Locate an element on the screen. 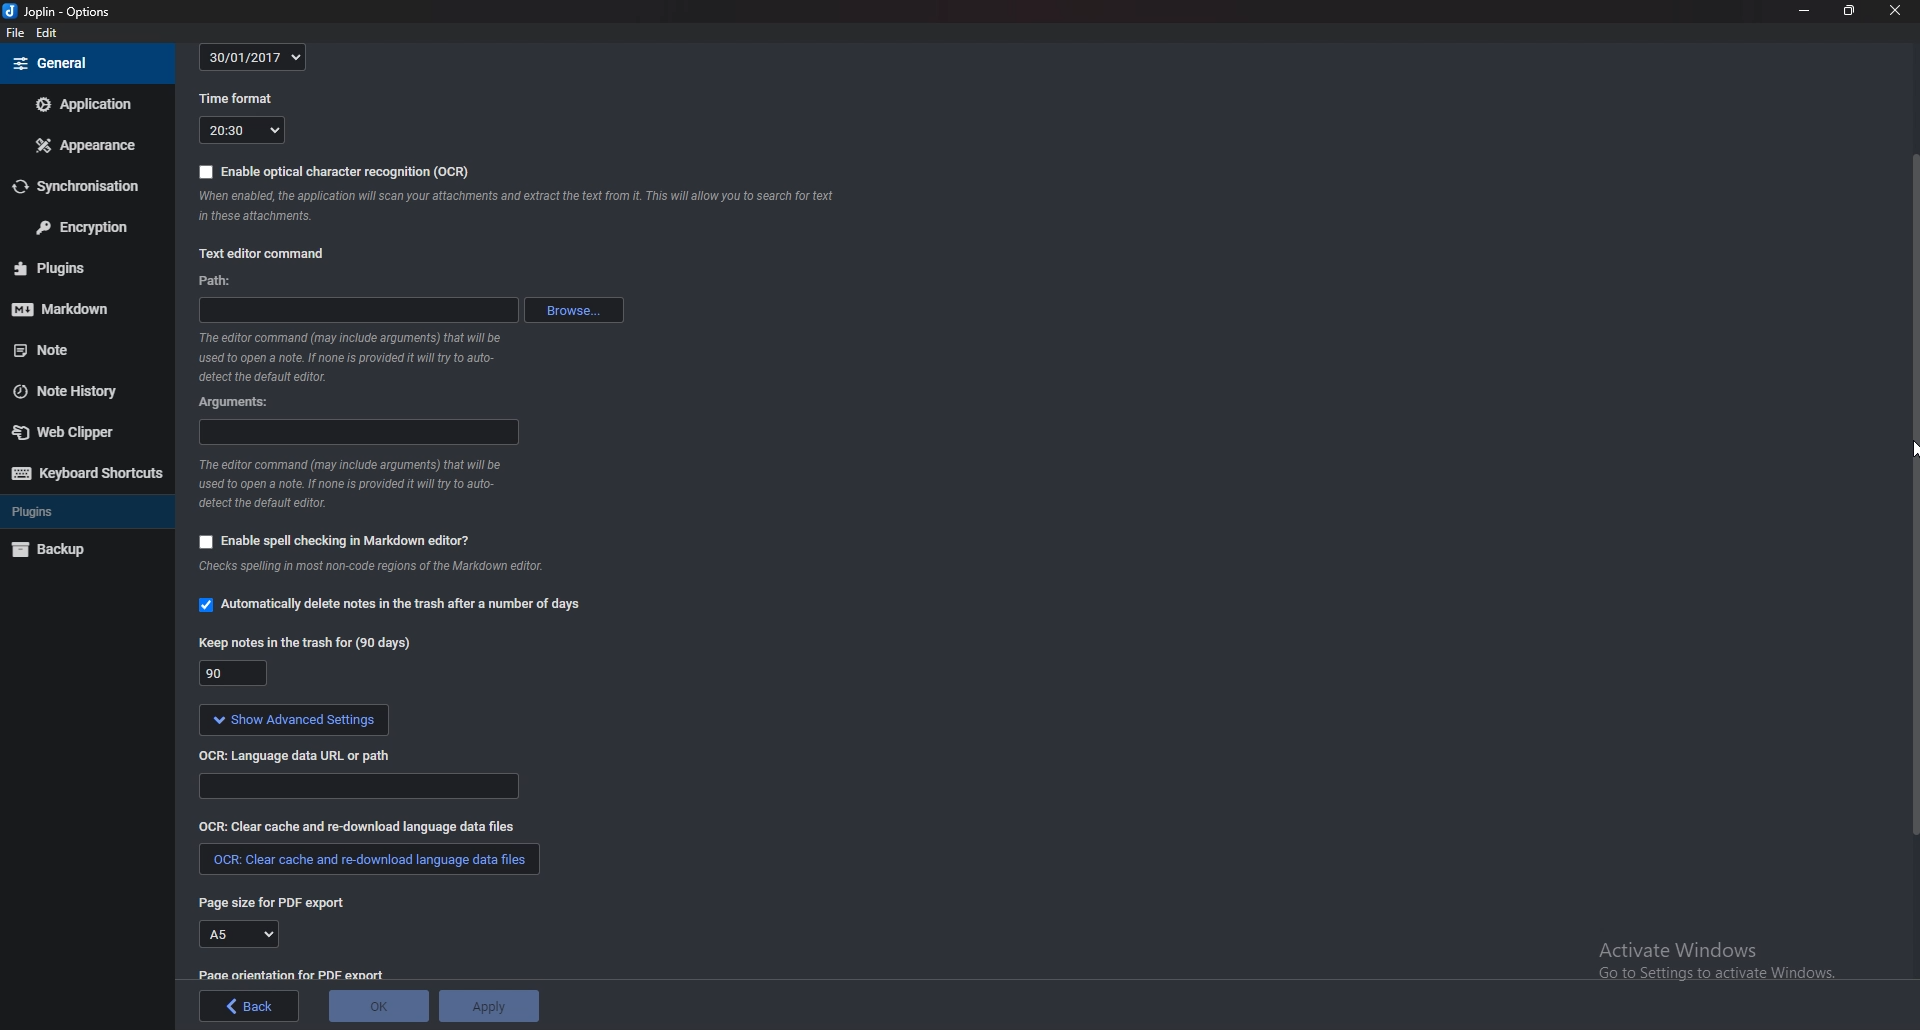 Image resolution: width=1920 pixels, height=1030 pixels. A5 is located at coordinates (241, 935).